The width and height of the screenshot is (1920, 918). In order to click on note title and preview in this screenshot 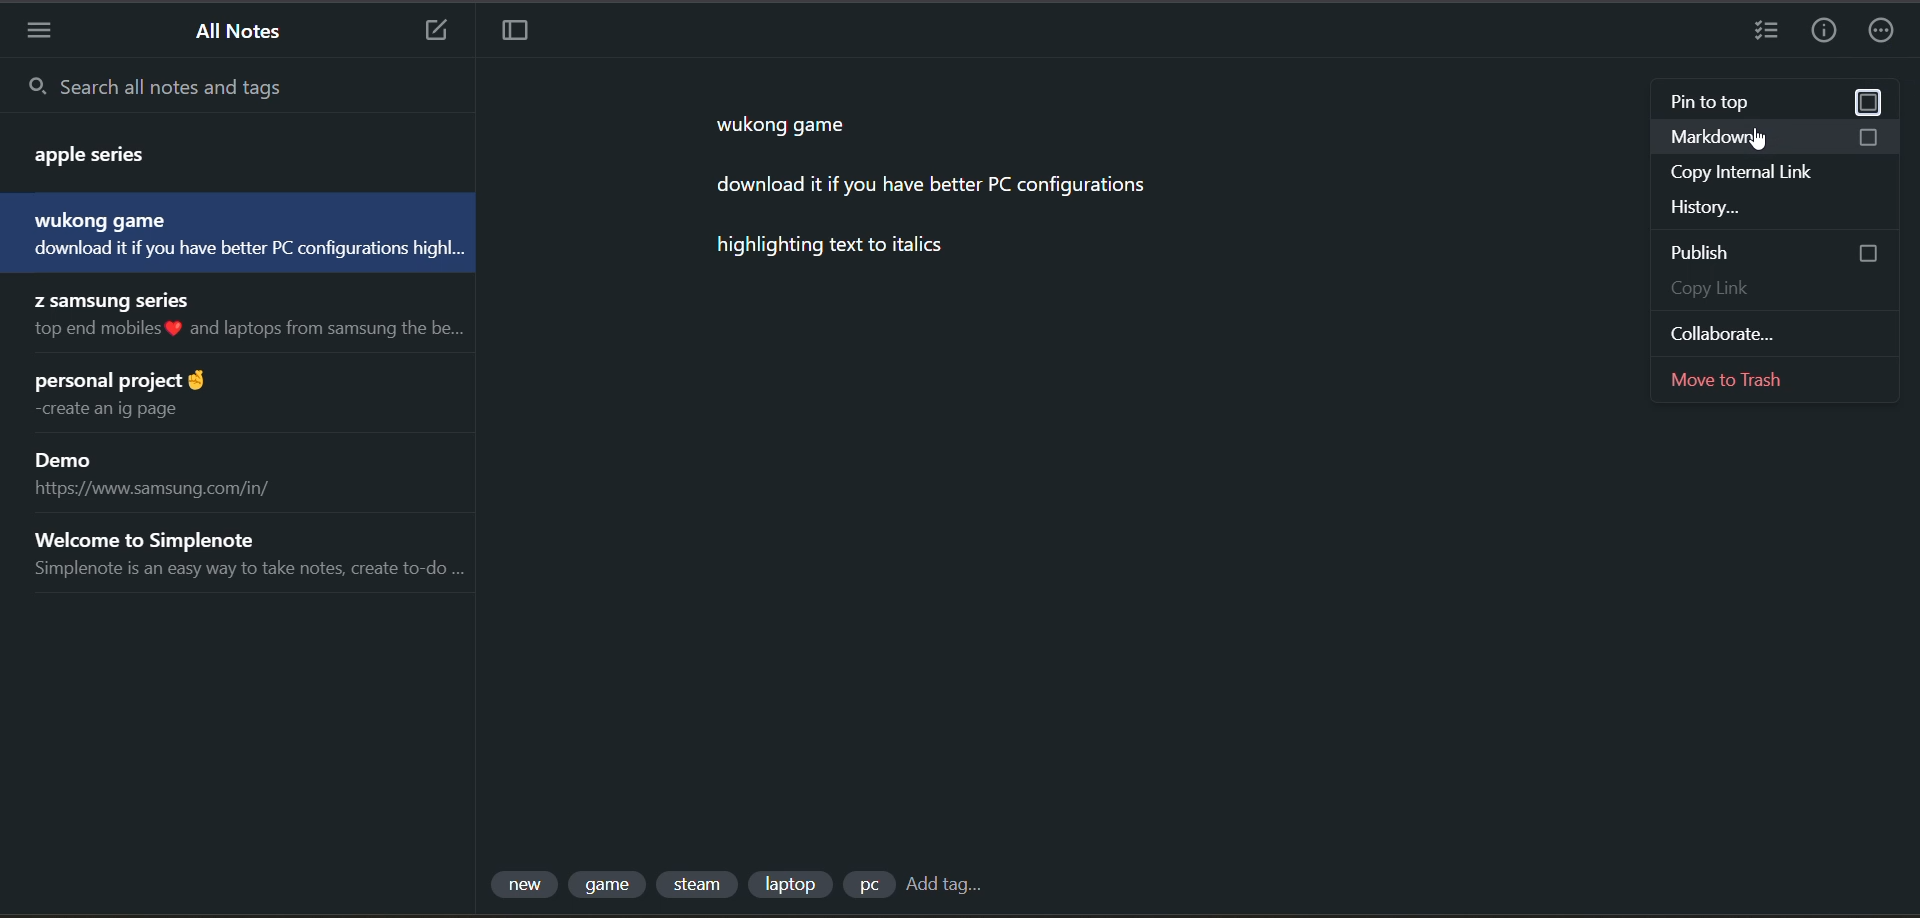, I will do `click(150, 396)`.